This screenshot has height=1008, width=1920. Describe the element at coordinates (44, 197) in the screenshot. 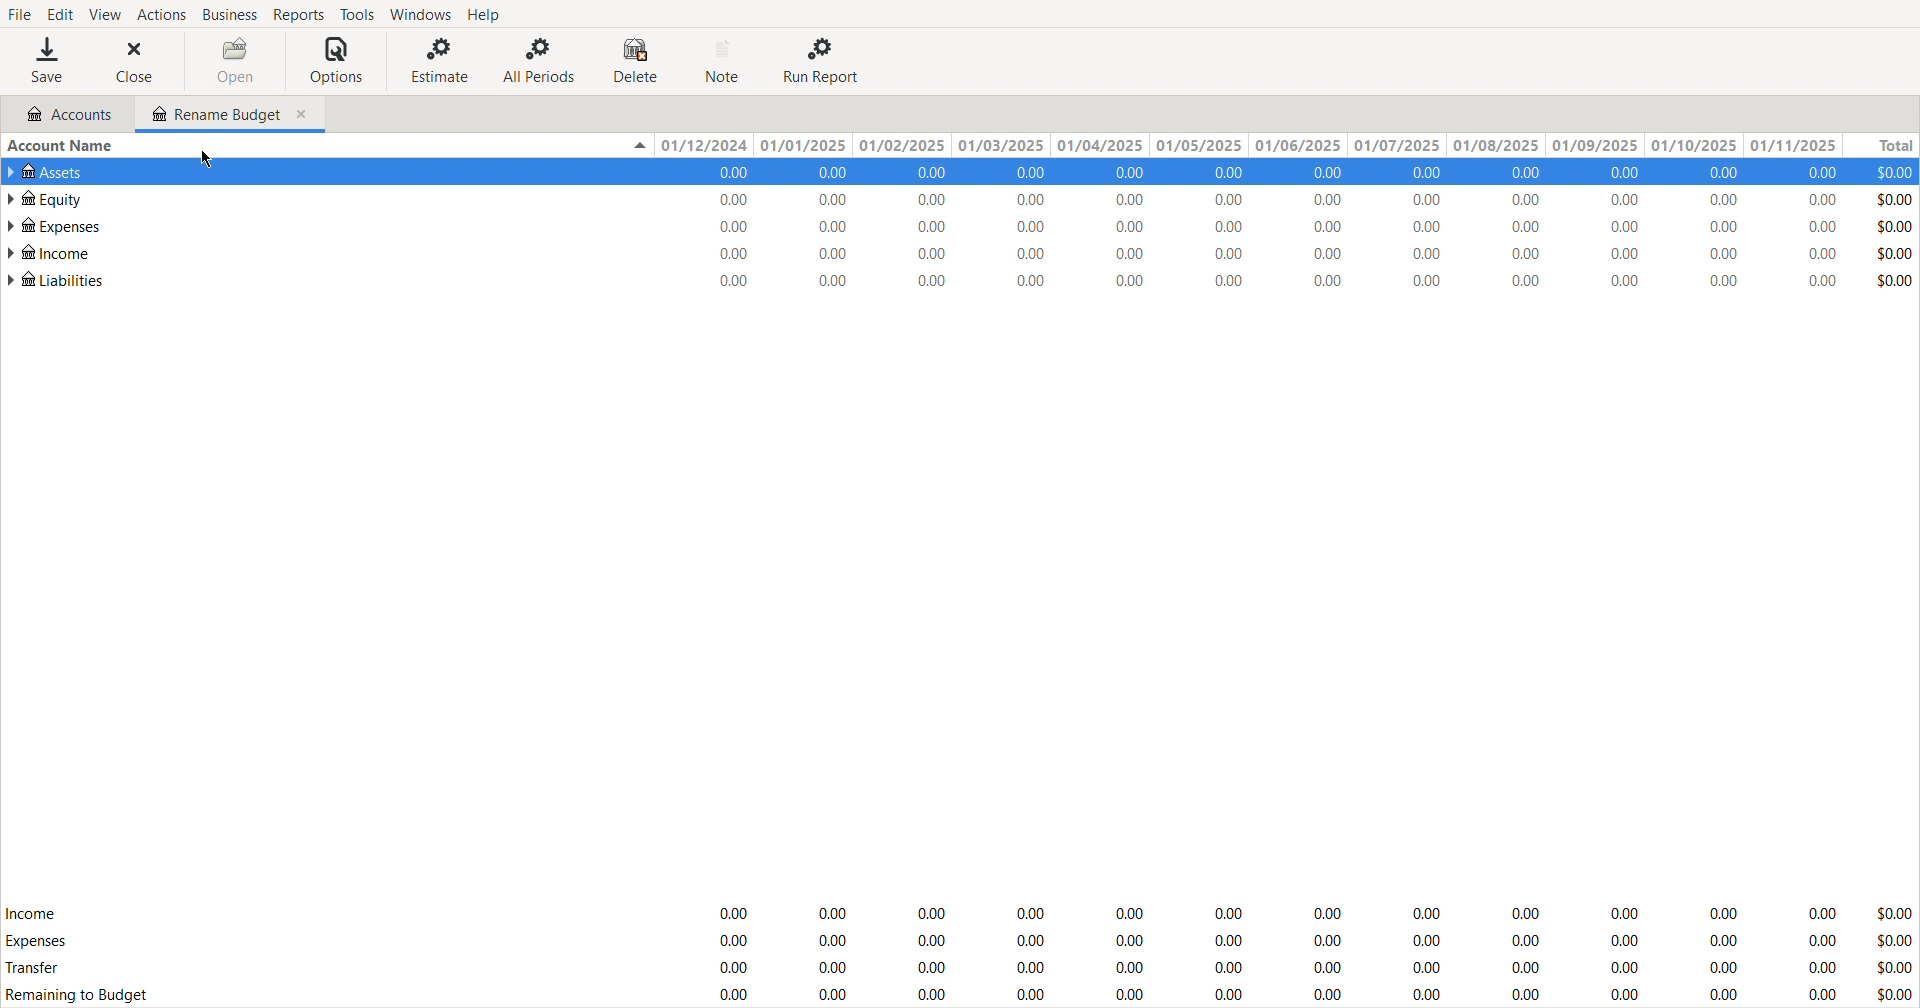

I see `Equity` at that location.